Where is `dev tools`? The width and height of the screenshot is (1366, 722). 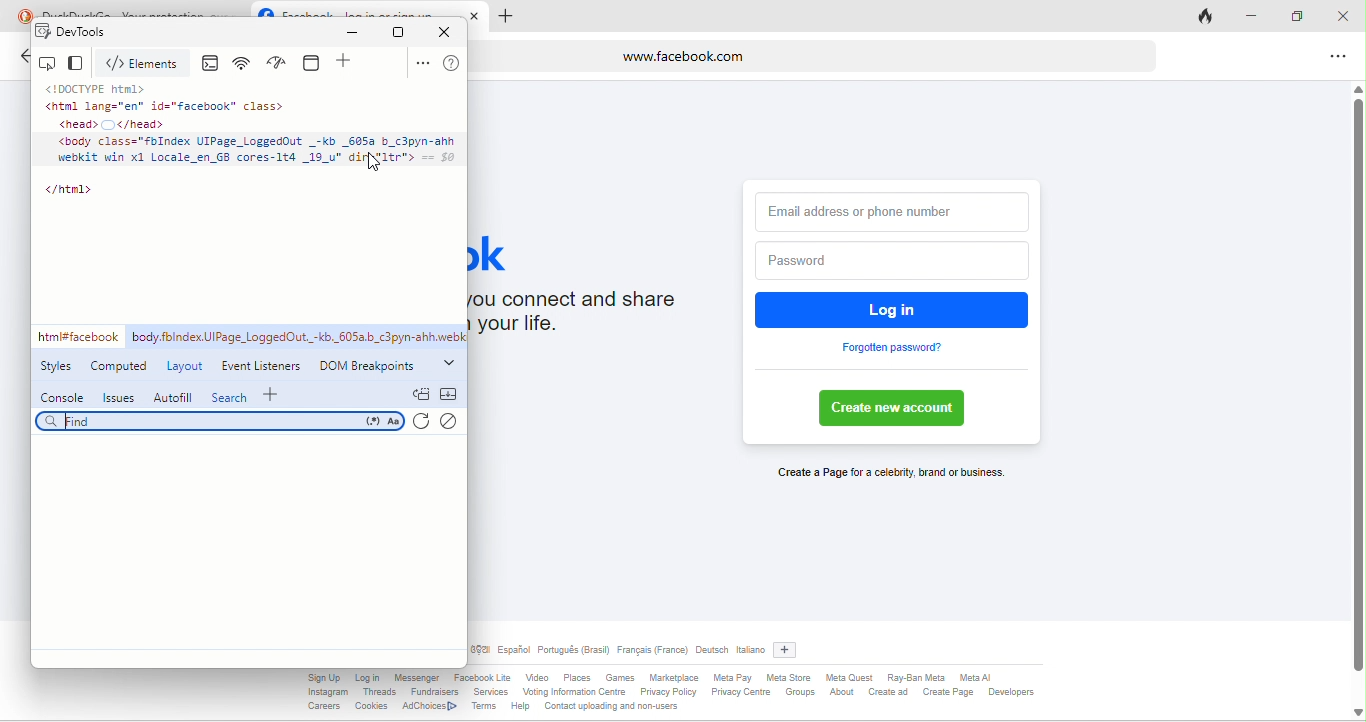 dev tools is located at coordinates (100, 32).